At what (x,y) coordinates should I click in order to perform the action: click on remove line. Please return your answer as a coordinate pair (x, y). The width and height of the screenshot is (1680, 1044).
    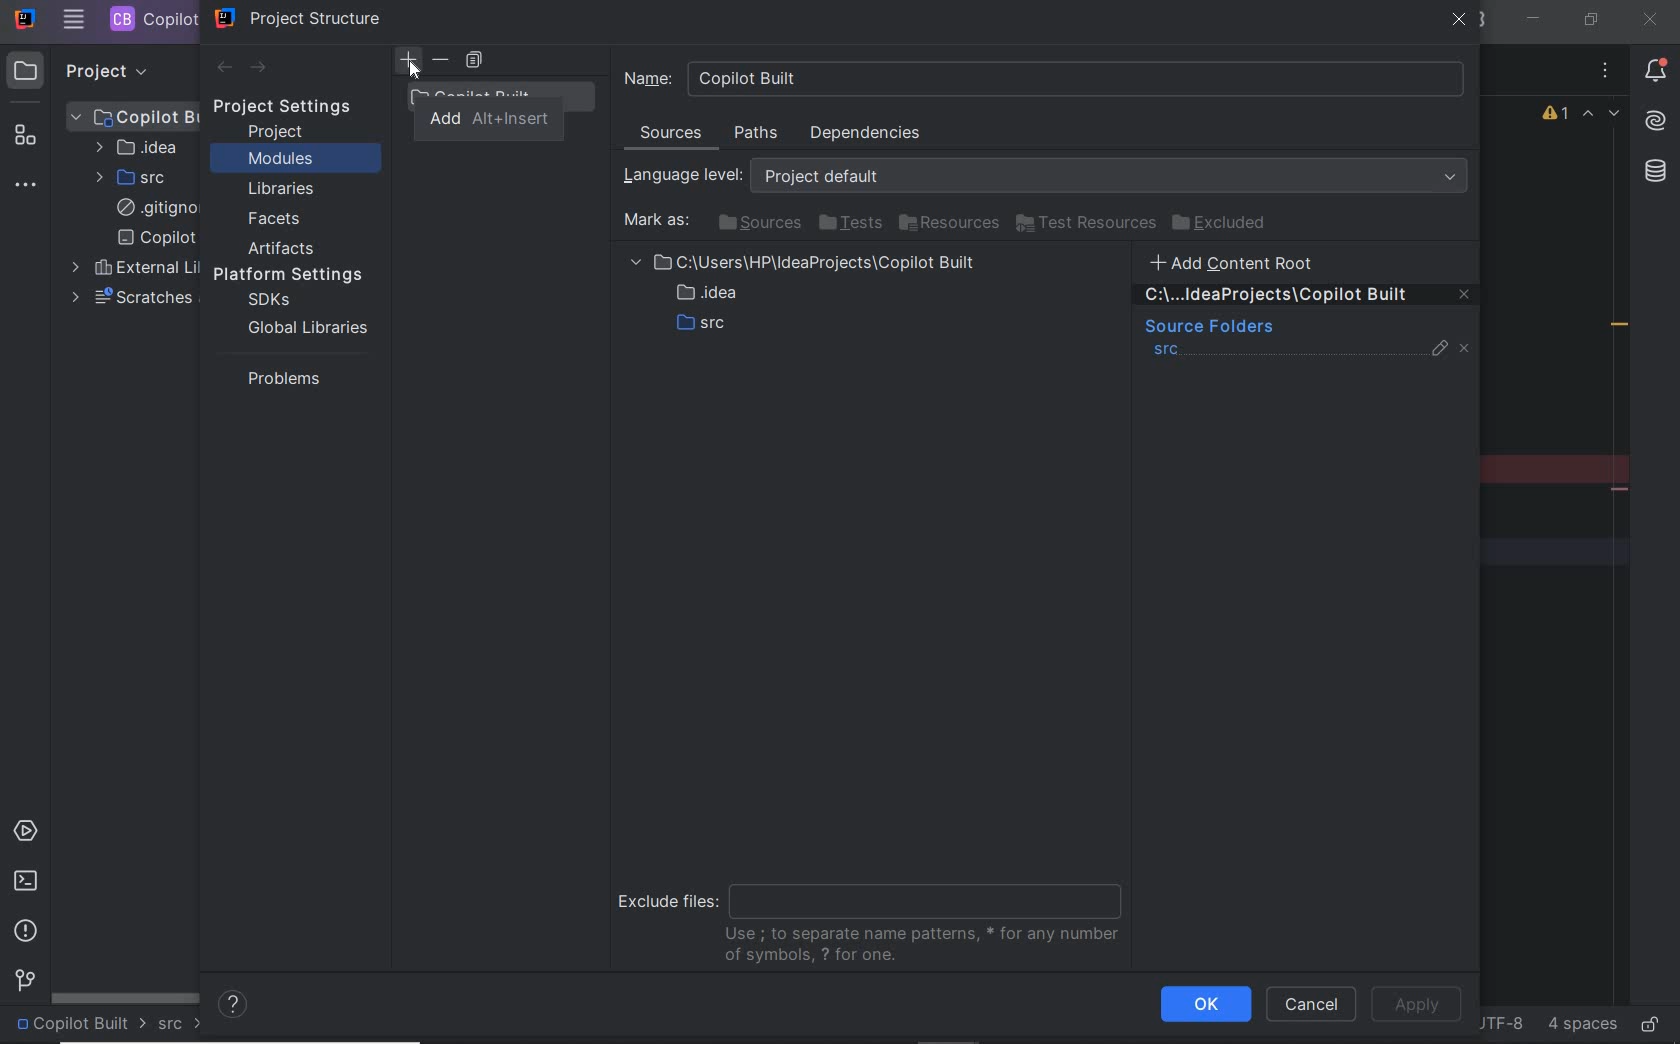
    Looking at the image, I should click on (1622, 489).